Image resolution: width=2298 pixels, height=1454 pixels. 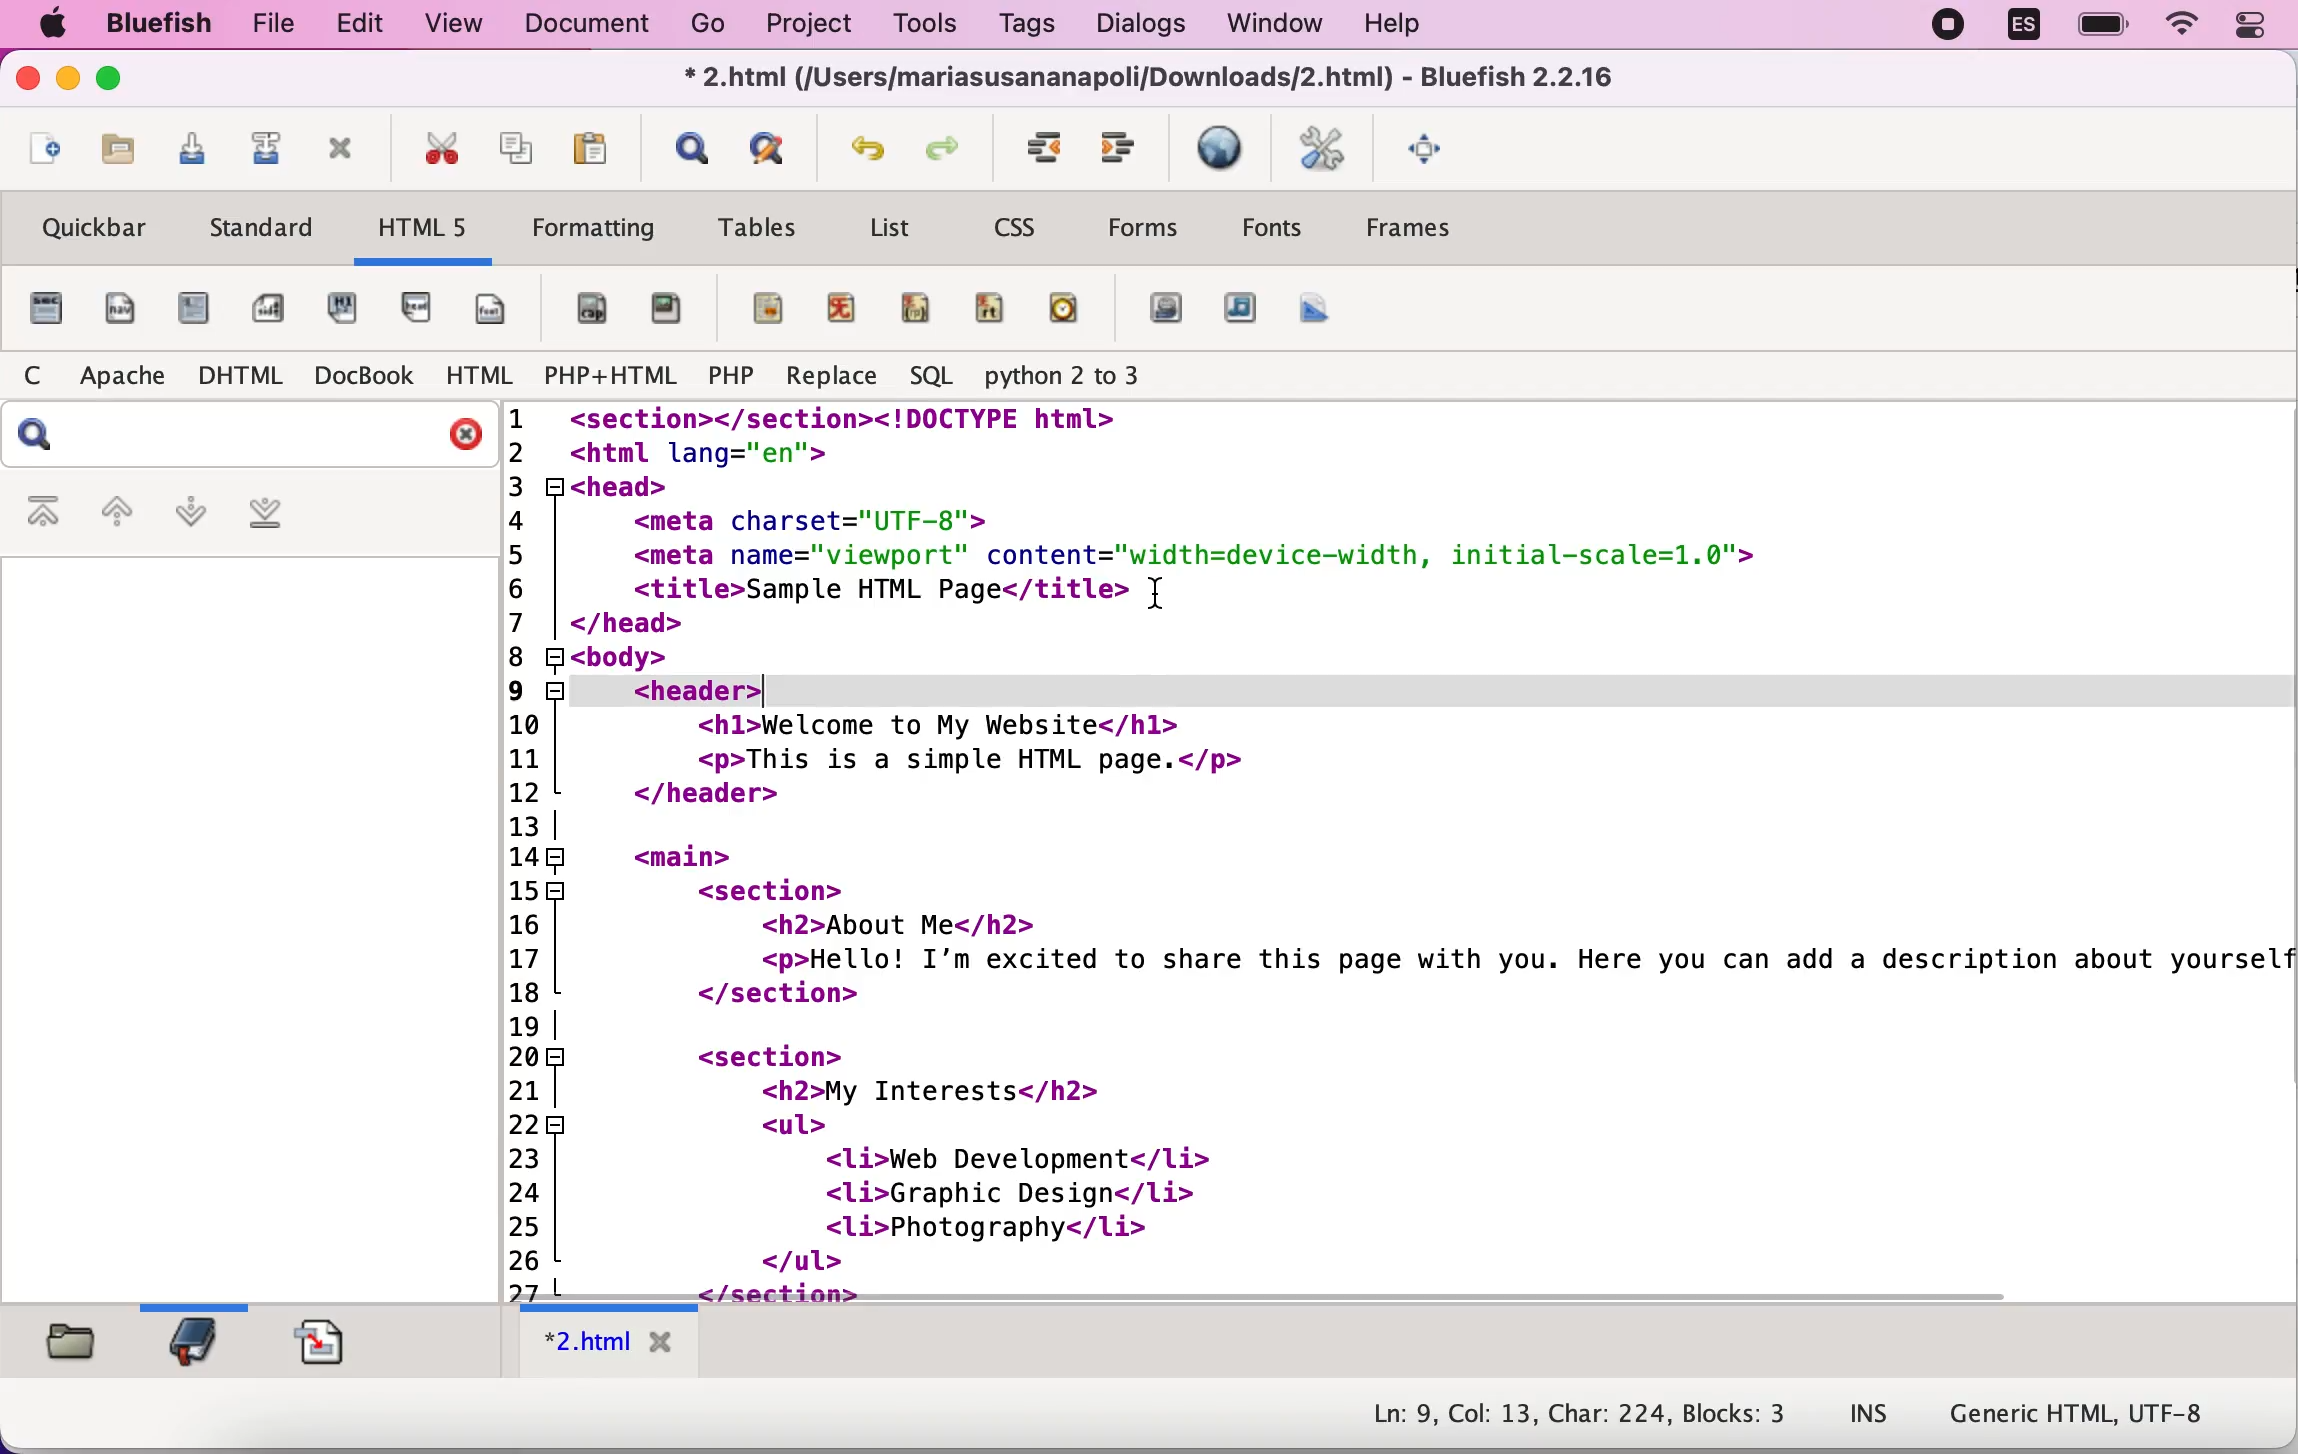 What do you see at coordinates (290, 514) in the screenshot?
I see `last bookmark` at bounding box center [290, 514].